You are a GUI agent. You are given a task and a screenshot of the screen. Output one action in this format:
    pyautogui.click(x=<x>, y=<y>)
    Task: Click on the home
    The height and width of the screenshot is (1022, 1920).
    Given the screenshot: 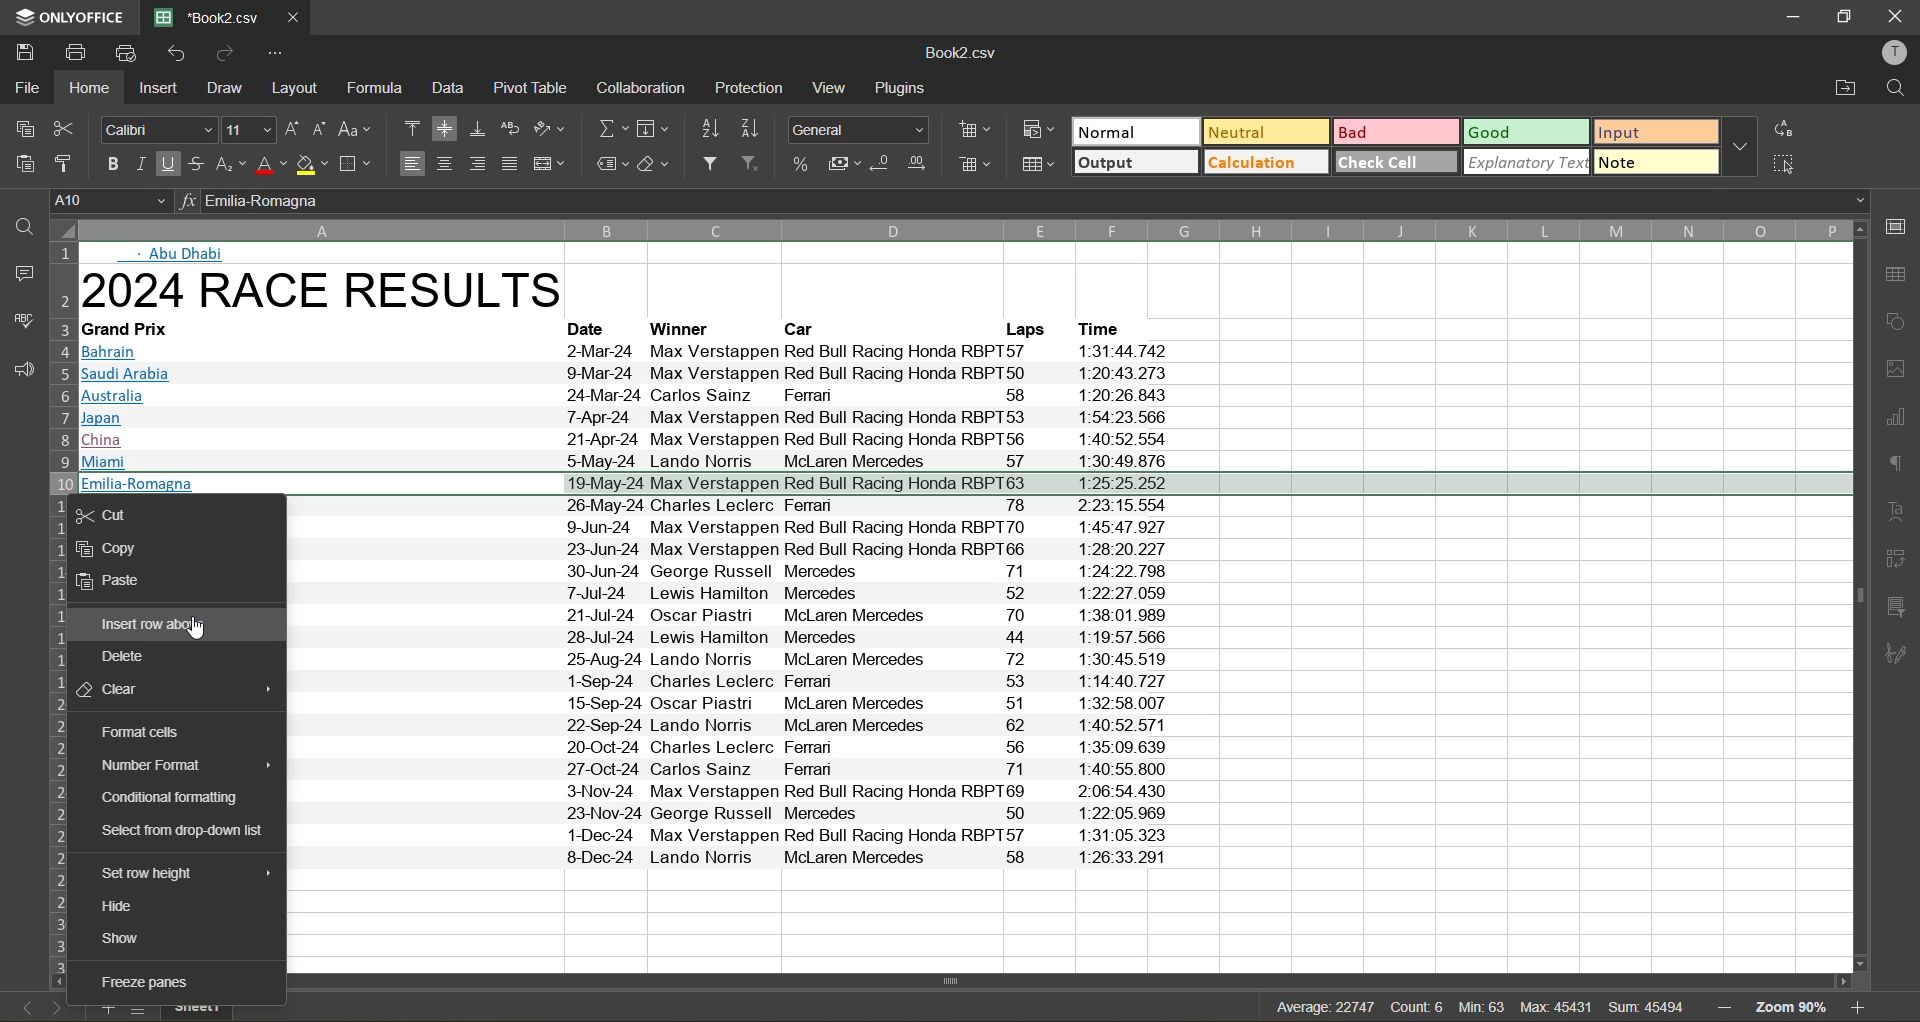 What is the action you would take?
    pyautogui.click(x=89, y=86)
    